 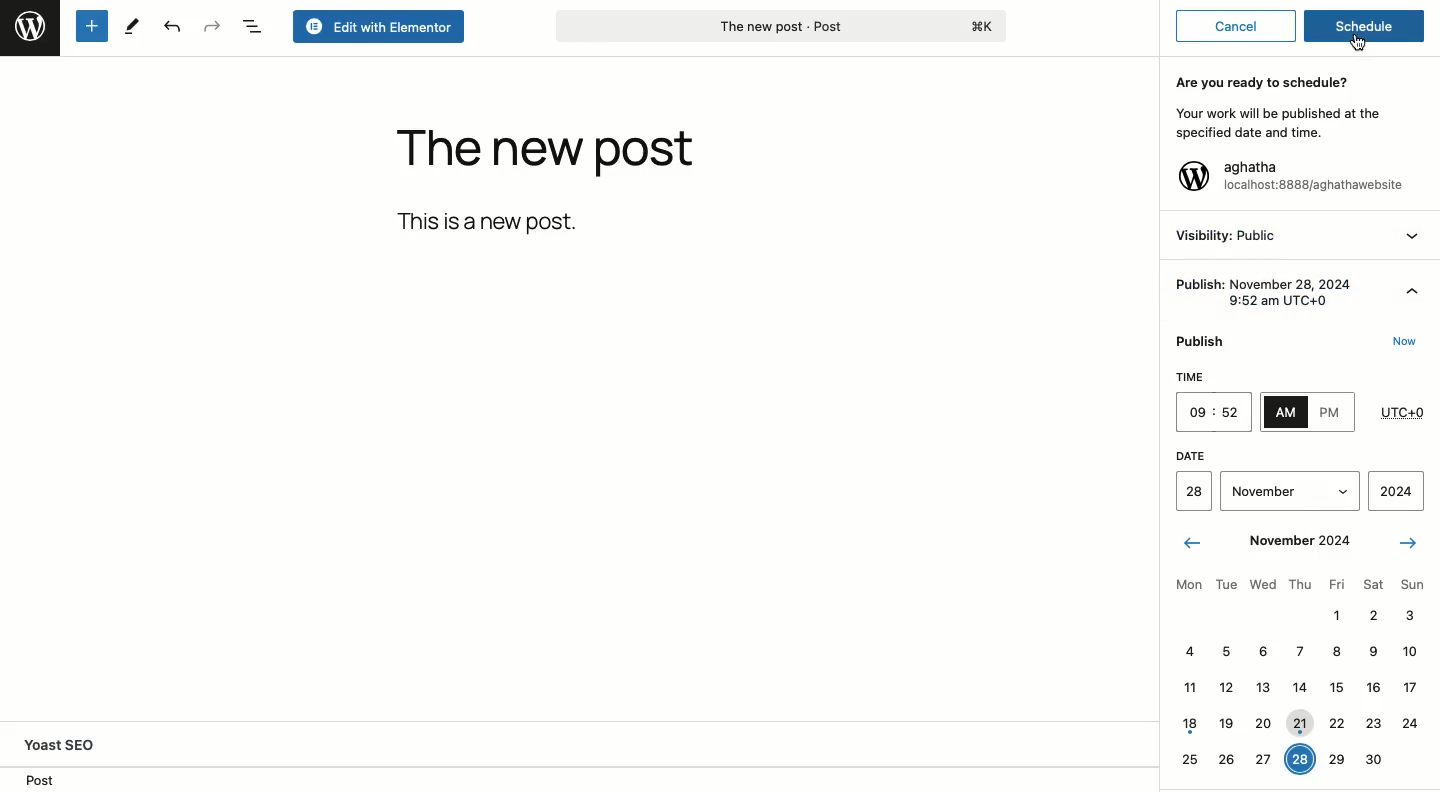 What do you see at coordinates (1337, 652) in the screenshot?
I see `8` at bounding box center [1337, 652].